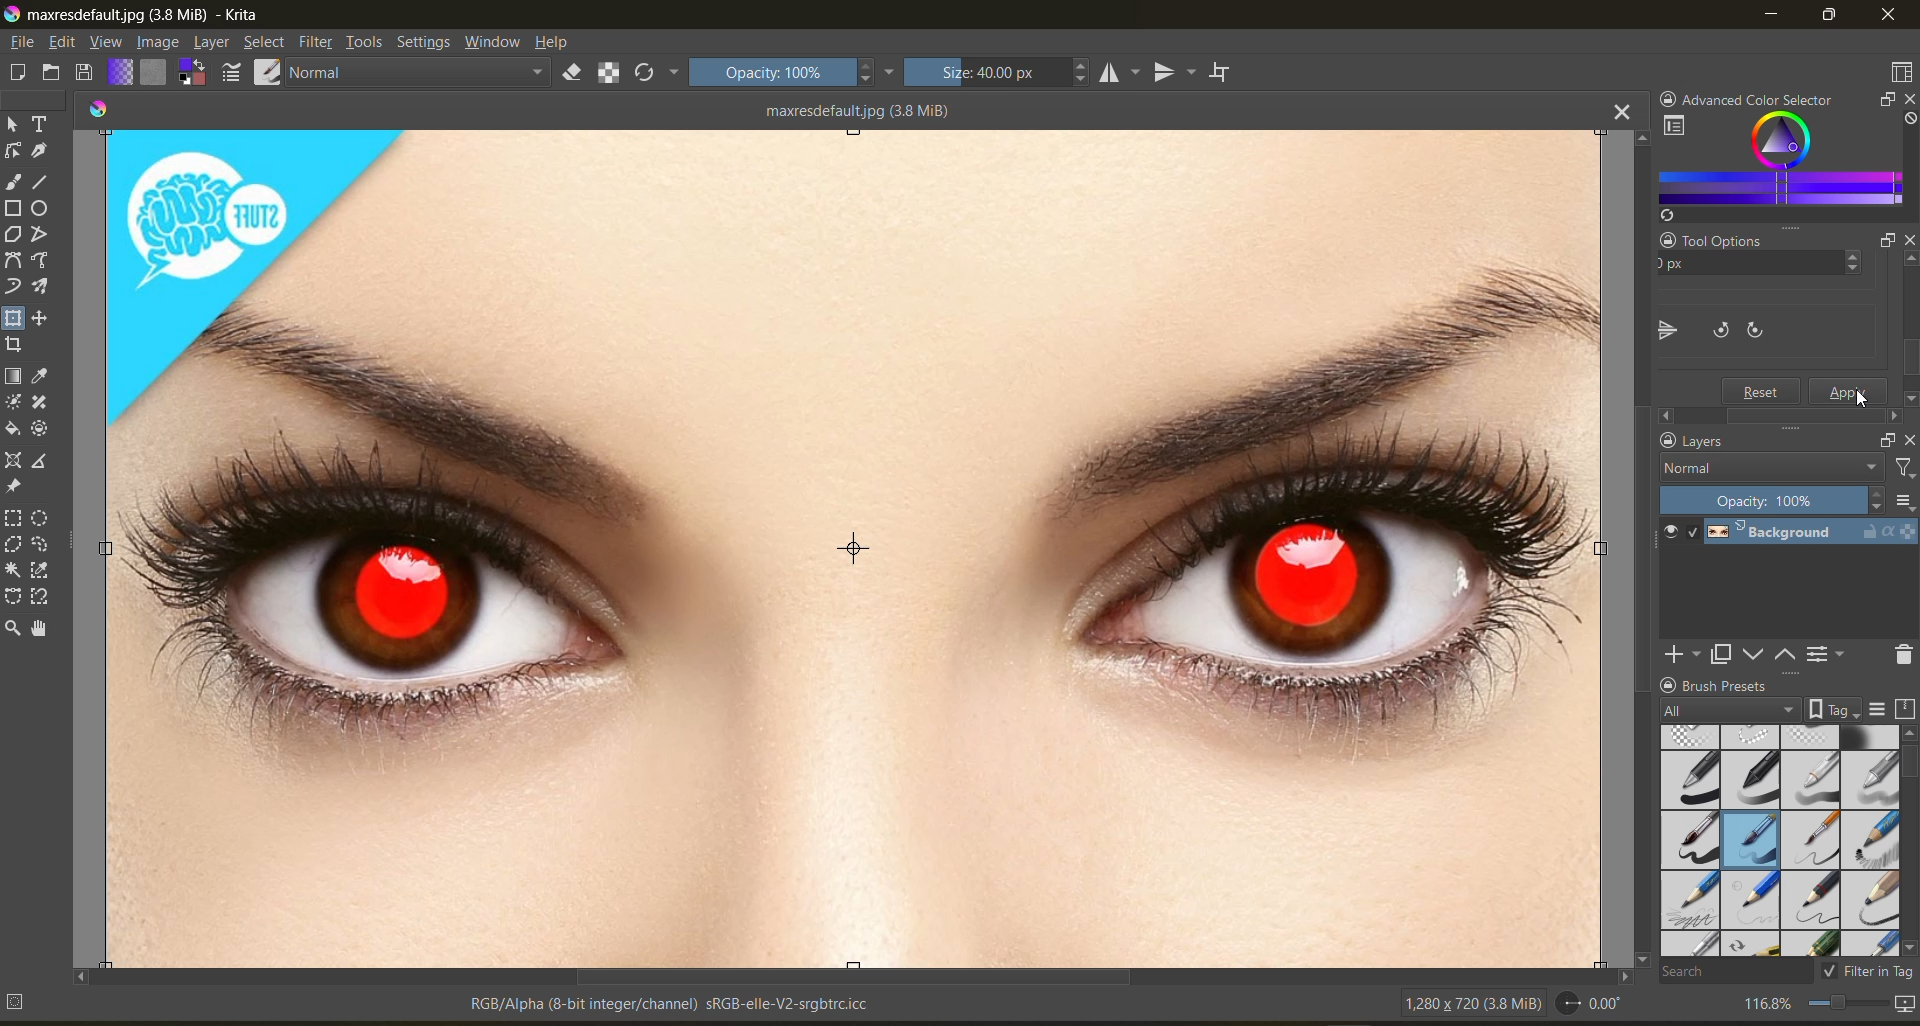  Describe the element at coordinates (12, 428) in the screenshot. I see `tool` at that location.